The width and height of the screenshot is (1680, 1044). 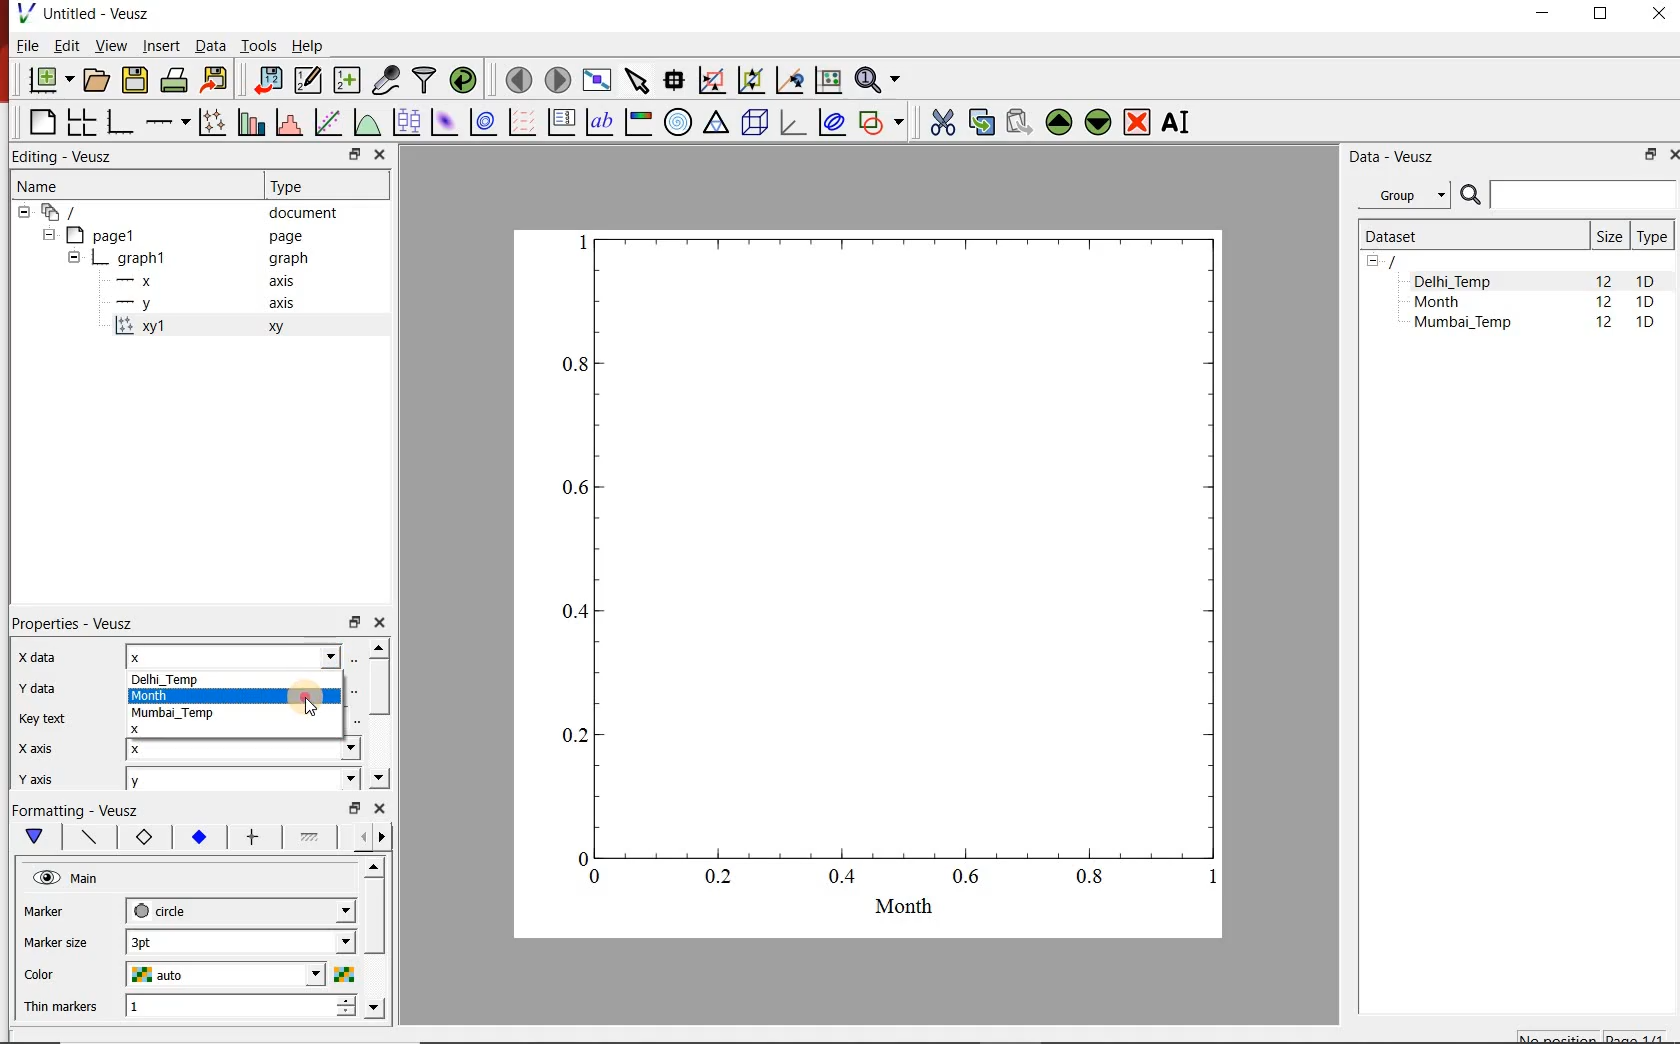 I want to click on Formatting - Veusz, so click(x=80, y=809).